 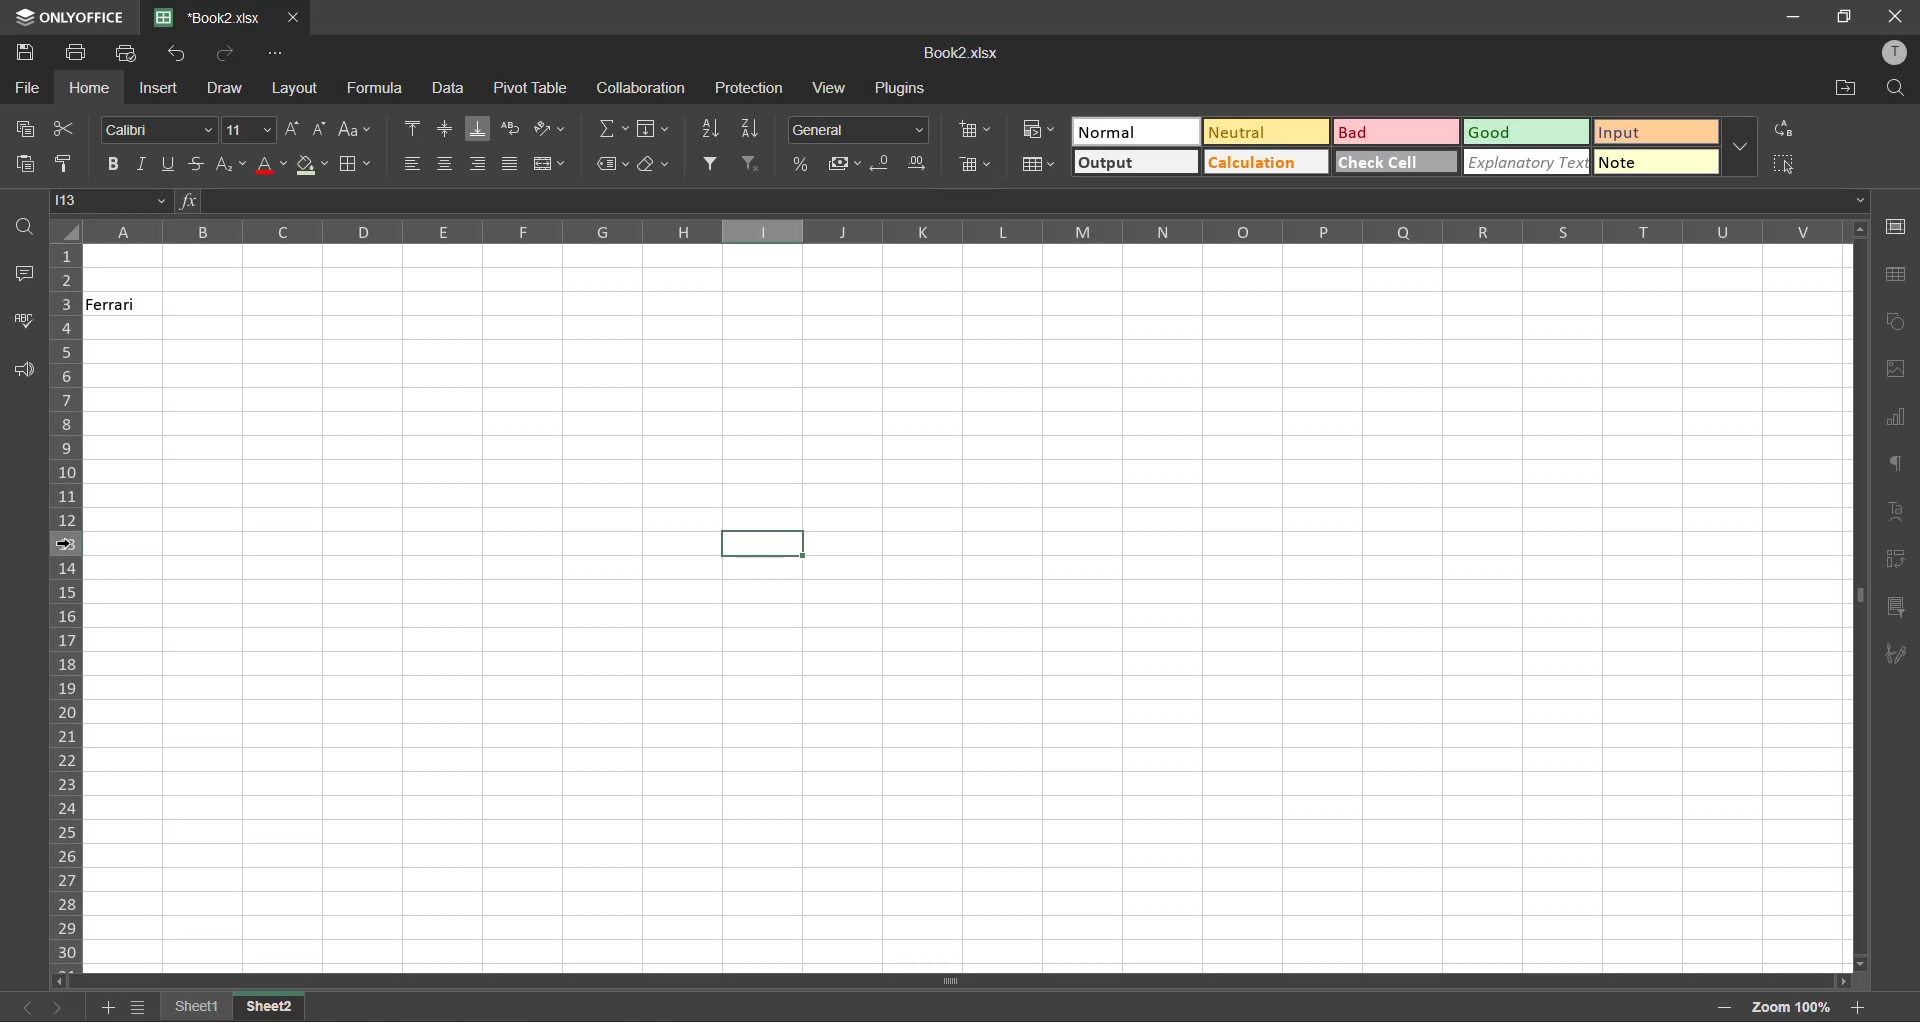 I want to click on merge and center, so click(x=549, y=164).